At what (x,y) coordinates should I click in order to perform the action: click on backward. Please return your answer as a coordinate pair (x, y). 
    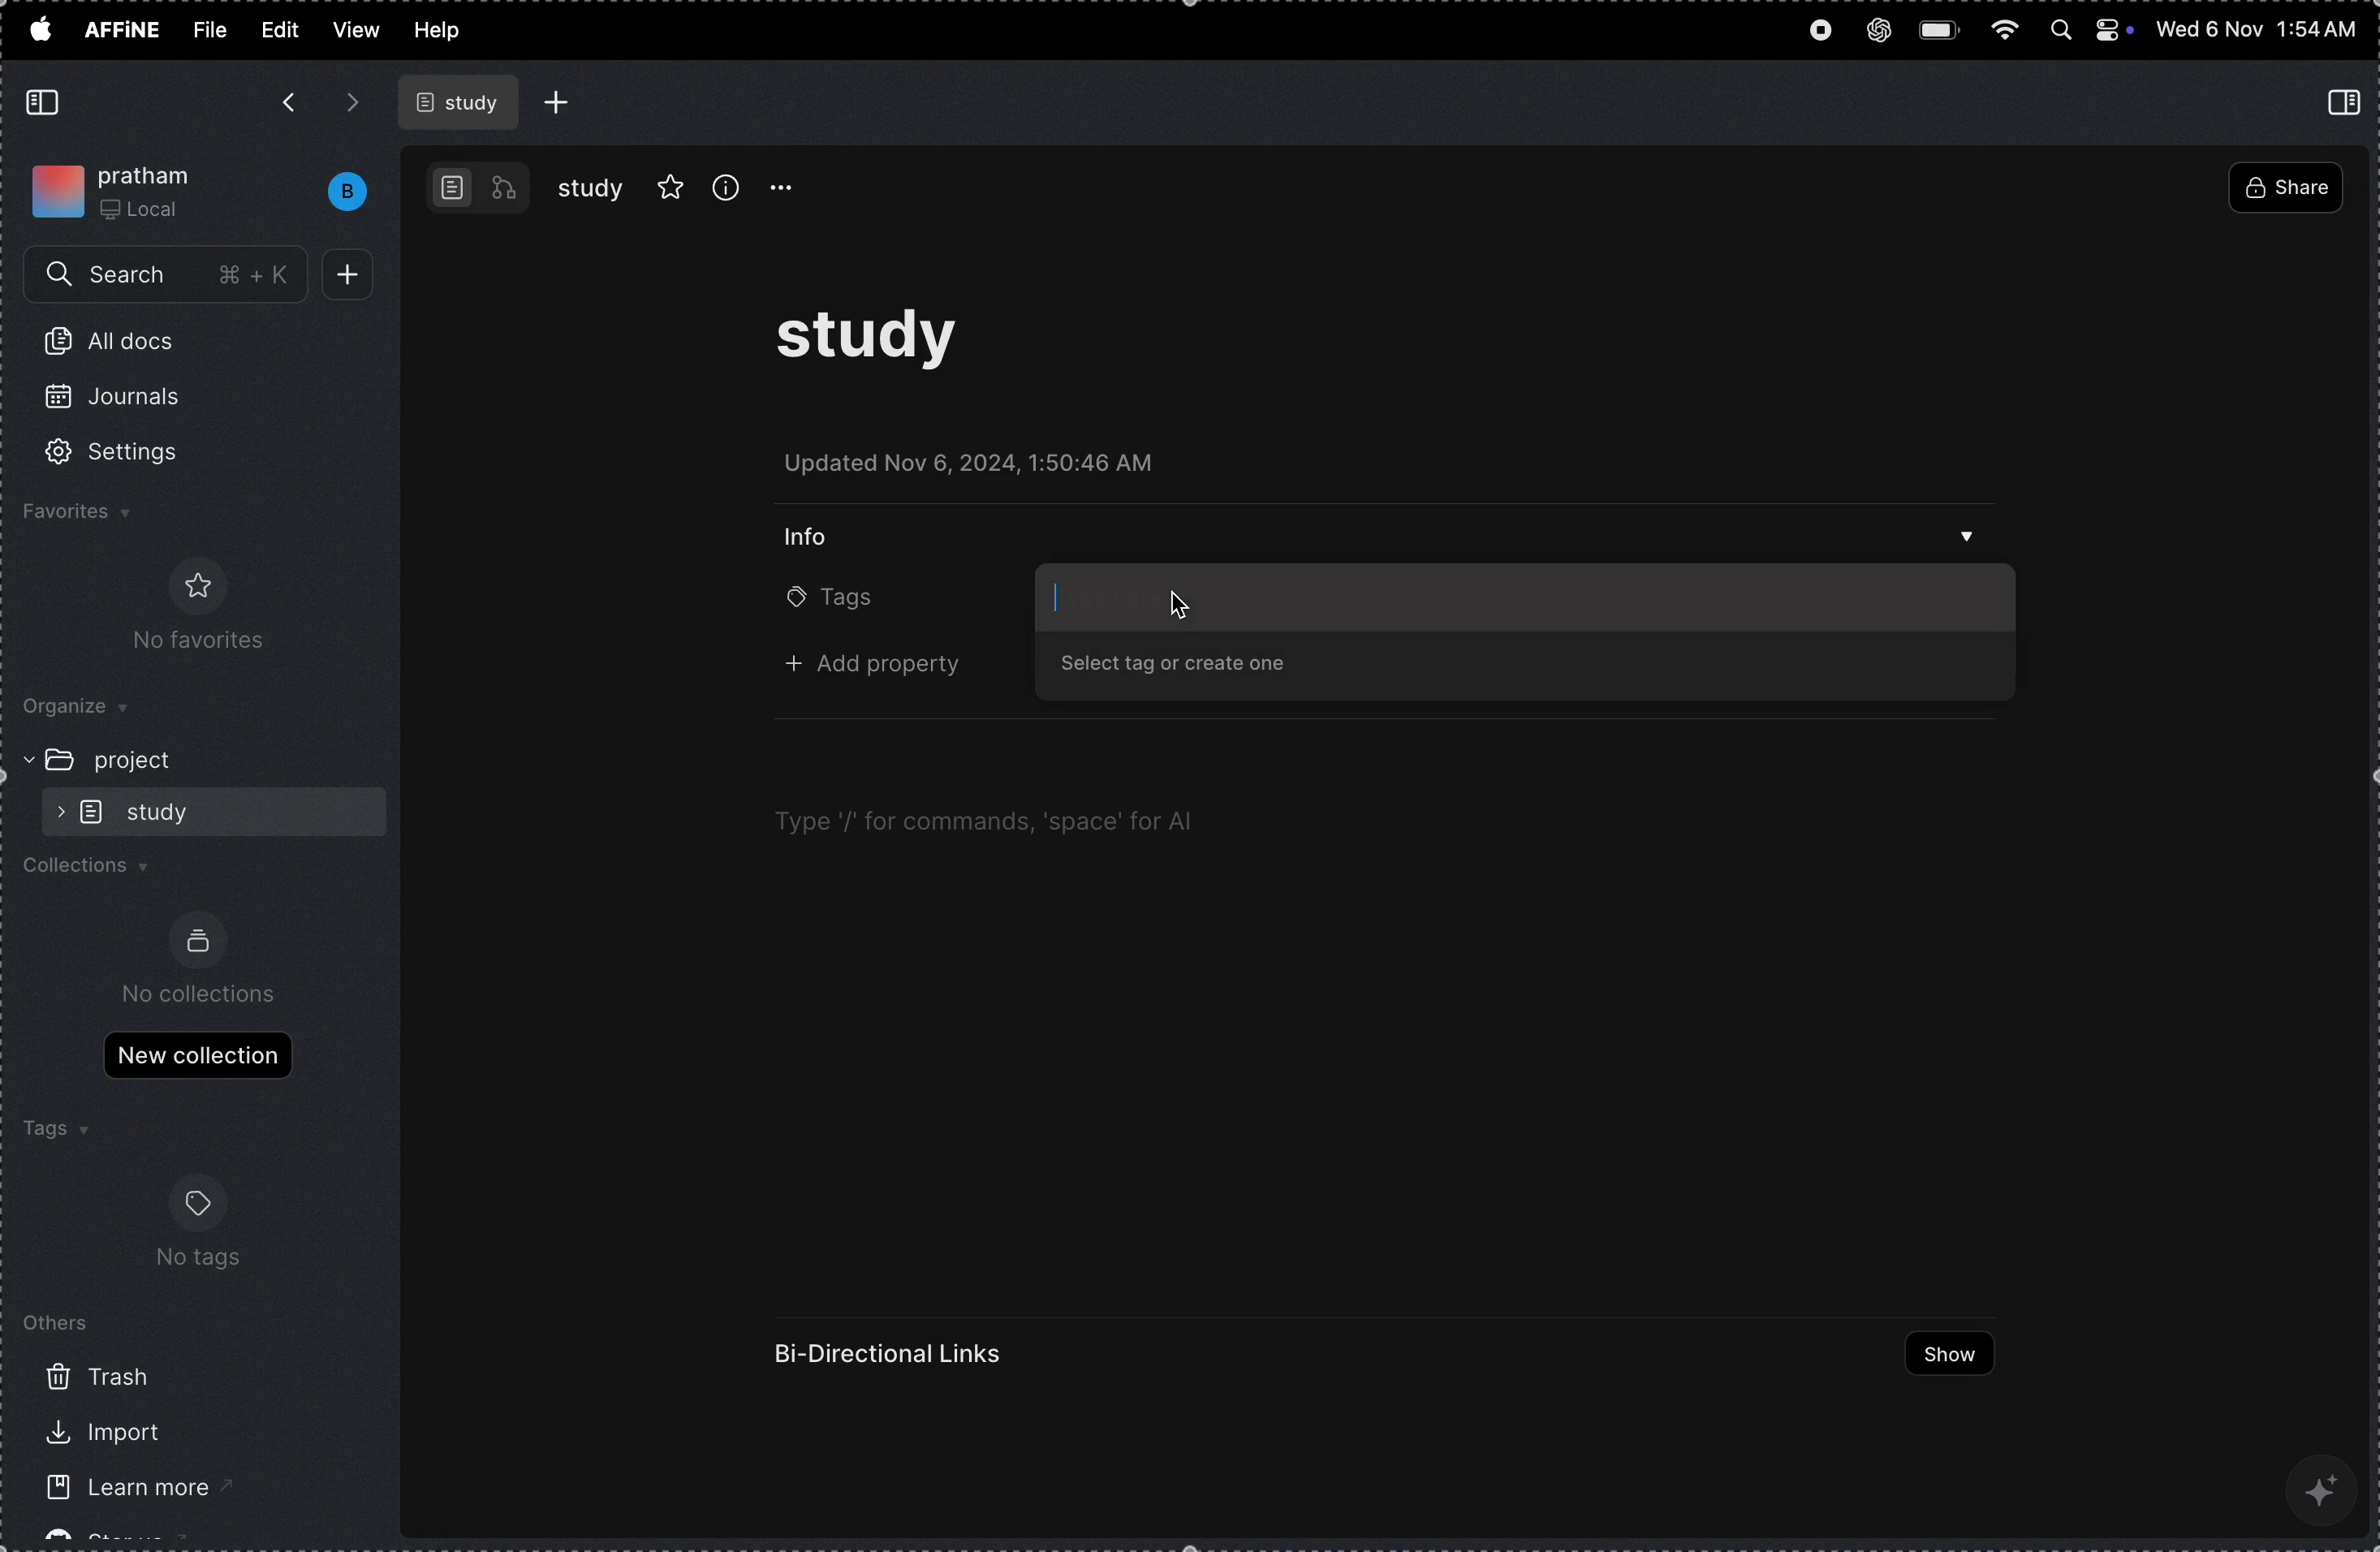
    Looking at the image, I should click on (287, 105).